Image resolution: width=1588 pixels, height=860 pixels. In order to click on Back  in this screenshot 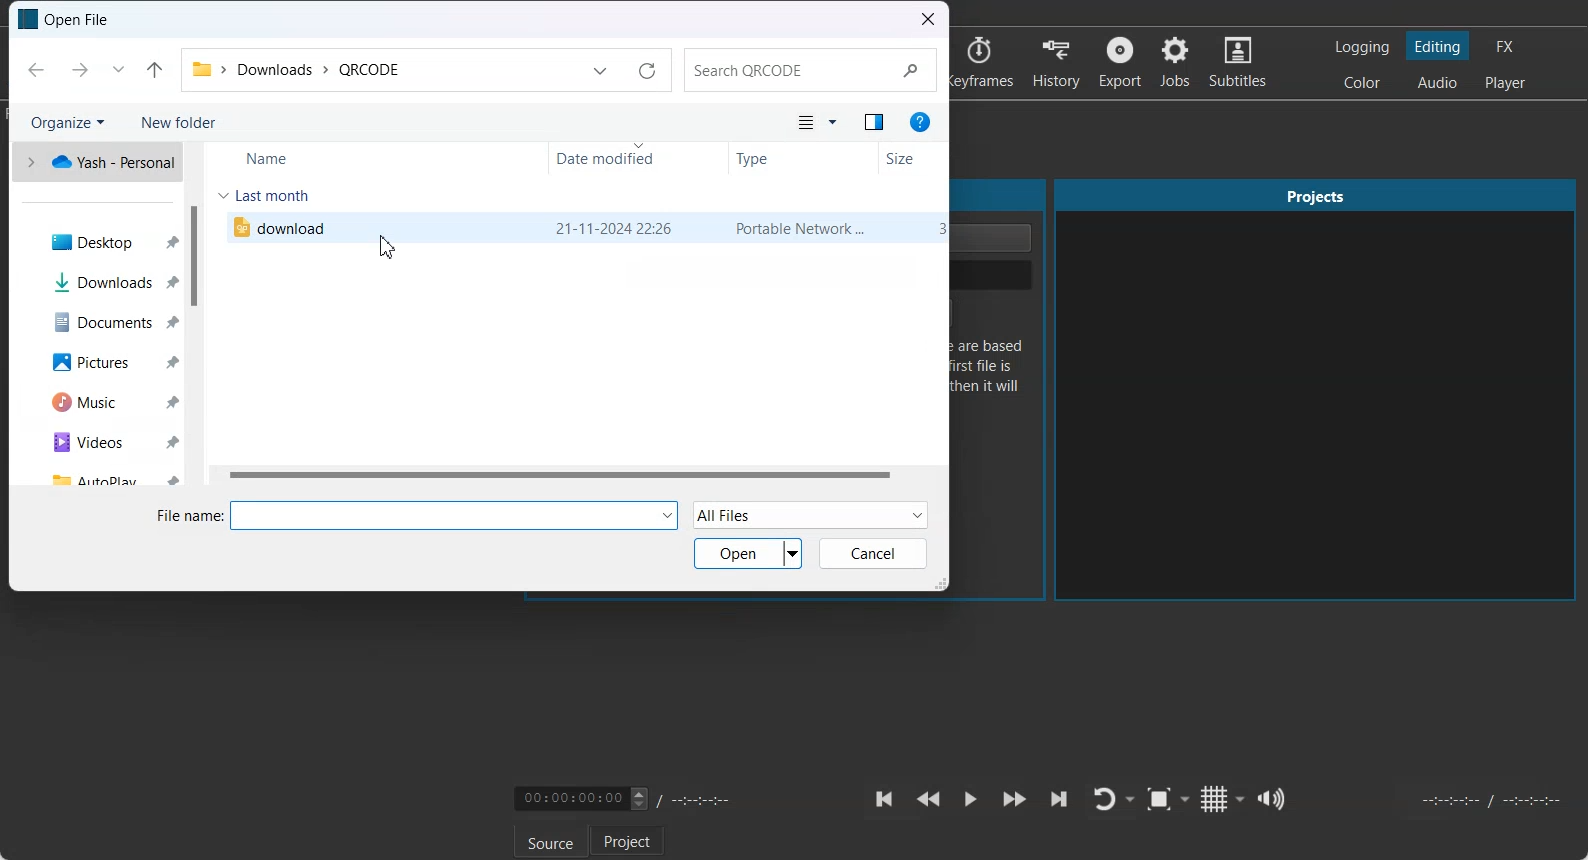, I will do `click(36, 69)`.